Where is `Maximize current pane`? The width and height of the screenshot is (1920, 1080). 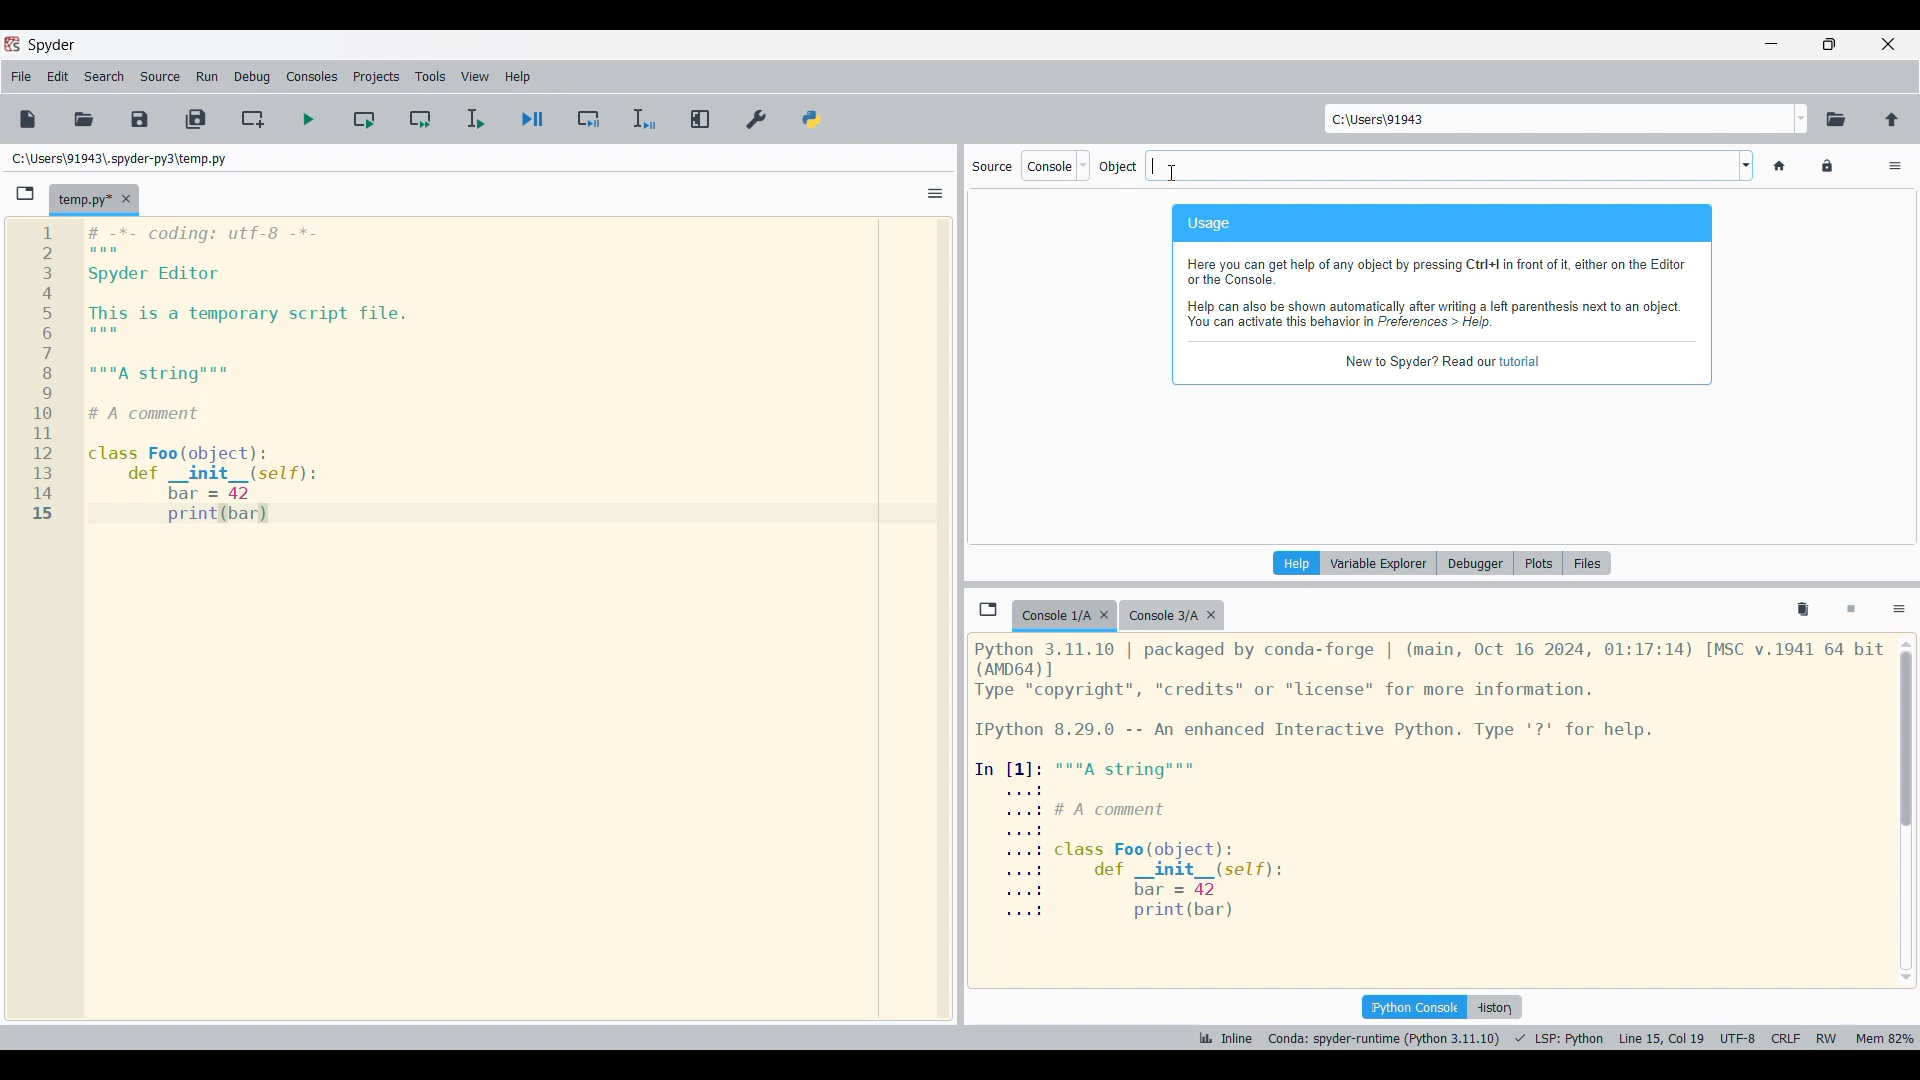
Maximize current pane is located at coordinates (701, 119).